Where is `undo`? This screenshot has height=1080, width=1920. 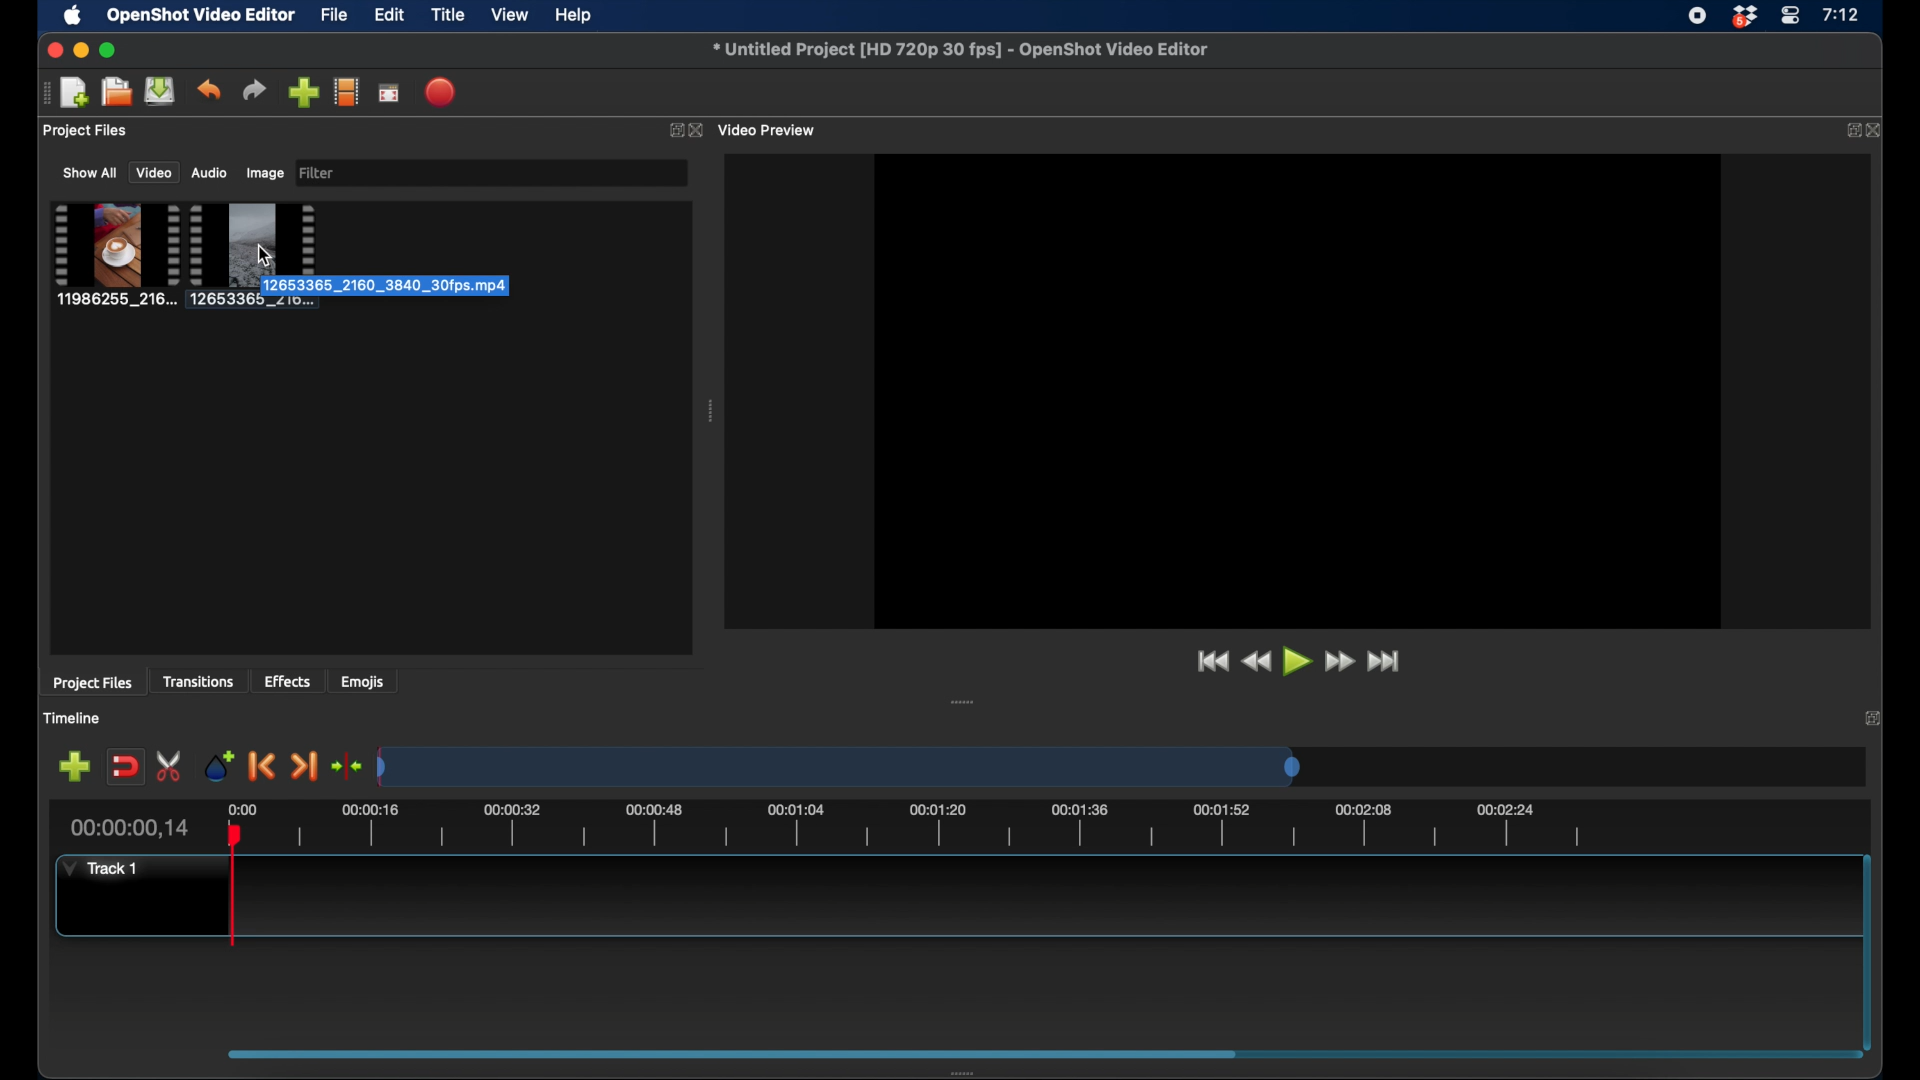
undo is located at coordinates (209, 90).